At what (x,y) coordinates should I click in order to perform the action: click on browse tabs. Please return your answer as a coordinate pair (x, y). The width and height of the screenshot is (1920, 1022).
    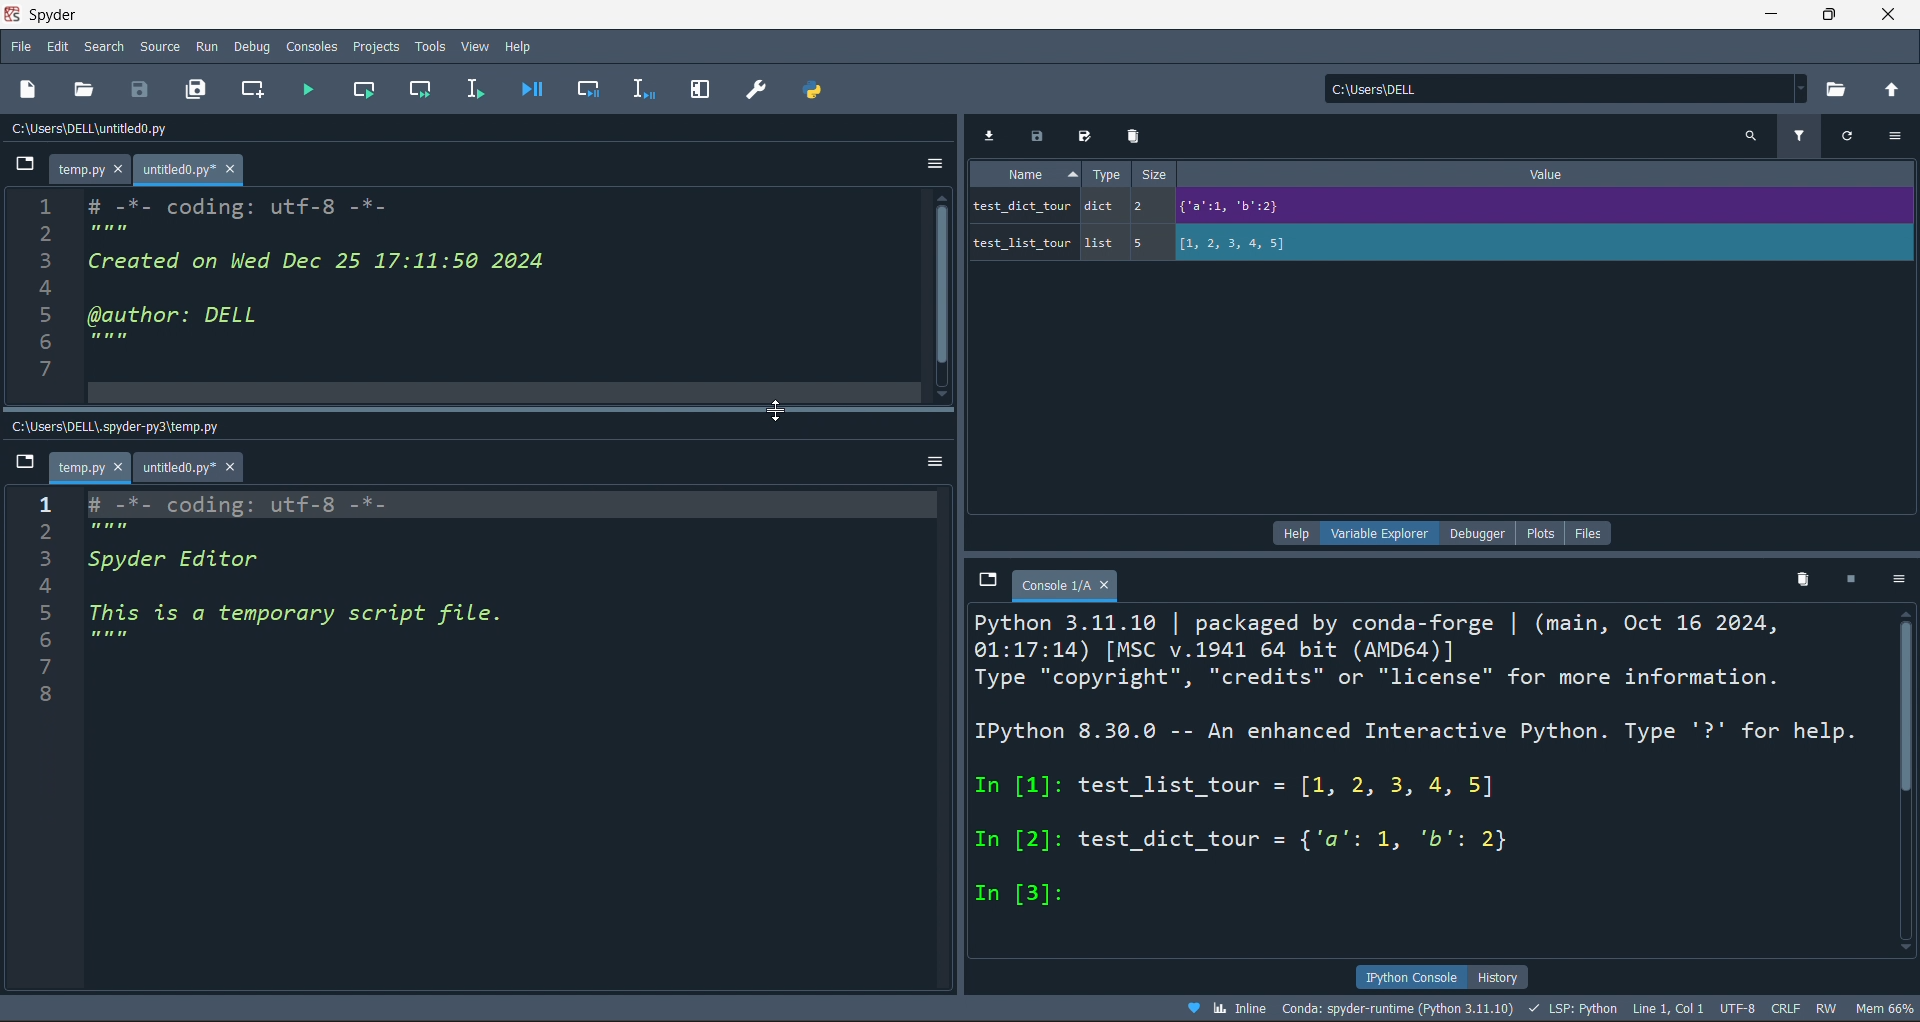
    Looking at the image, I should click on (988, 581).